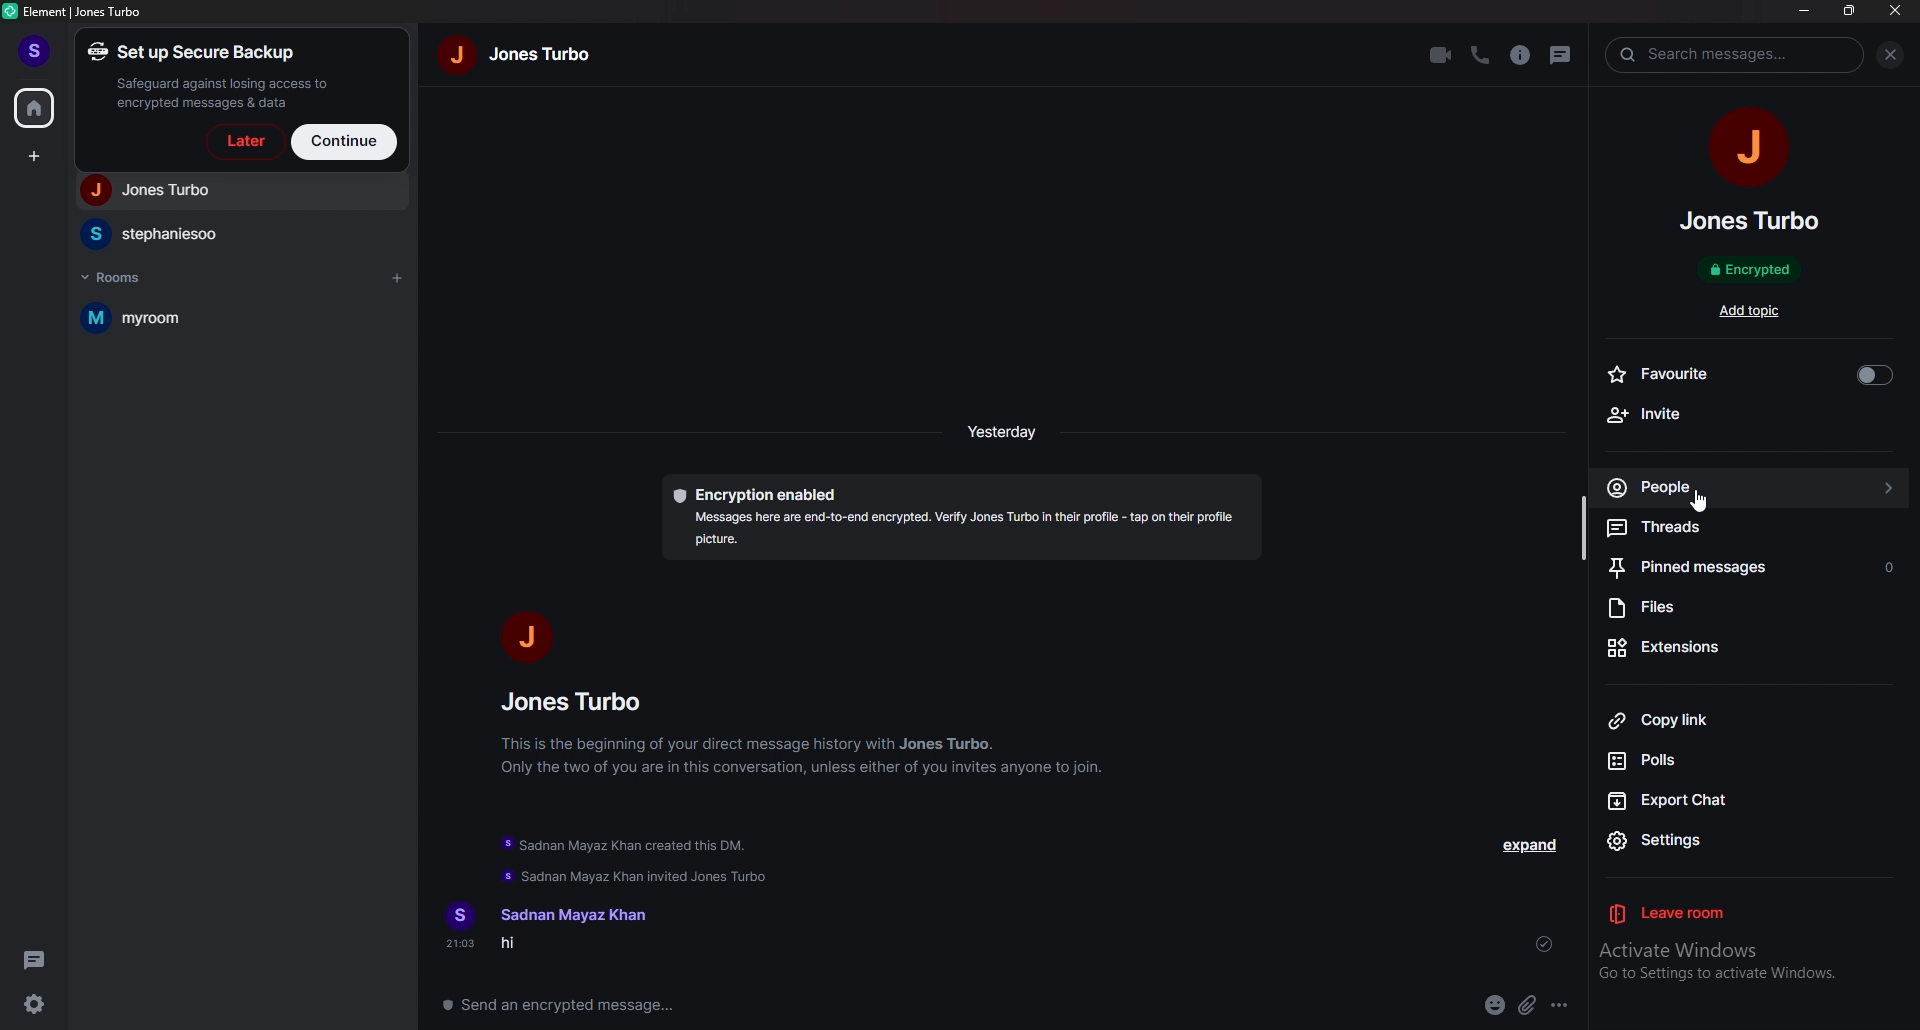  What do you see at coordinates (76, 12) in the screenshot?
I see `element` at bounding box center [76, 12].